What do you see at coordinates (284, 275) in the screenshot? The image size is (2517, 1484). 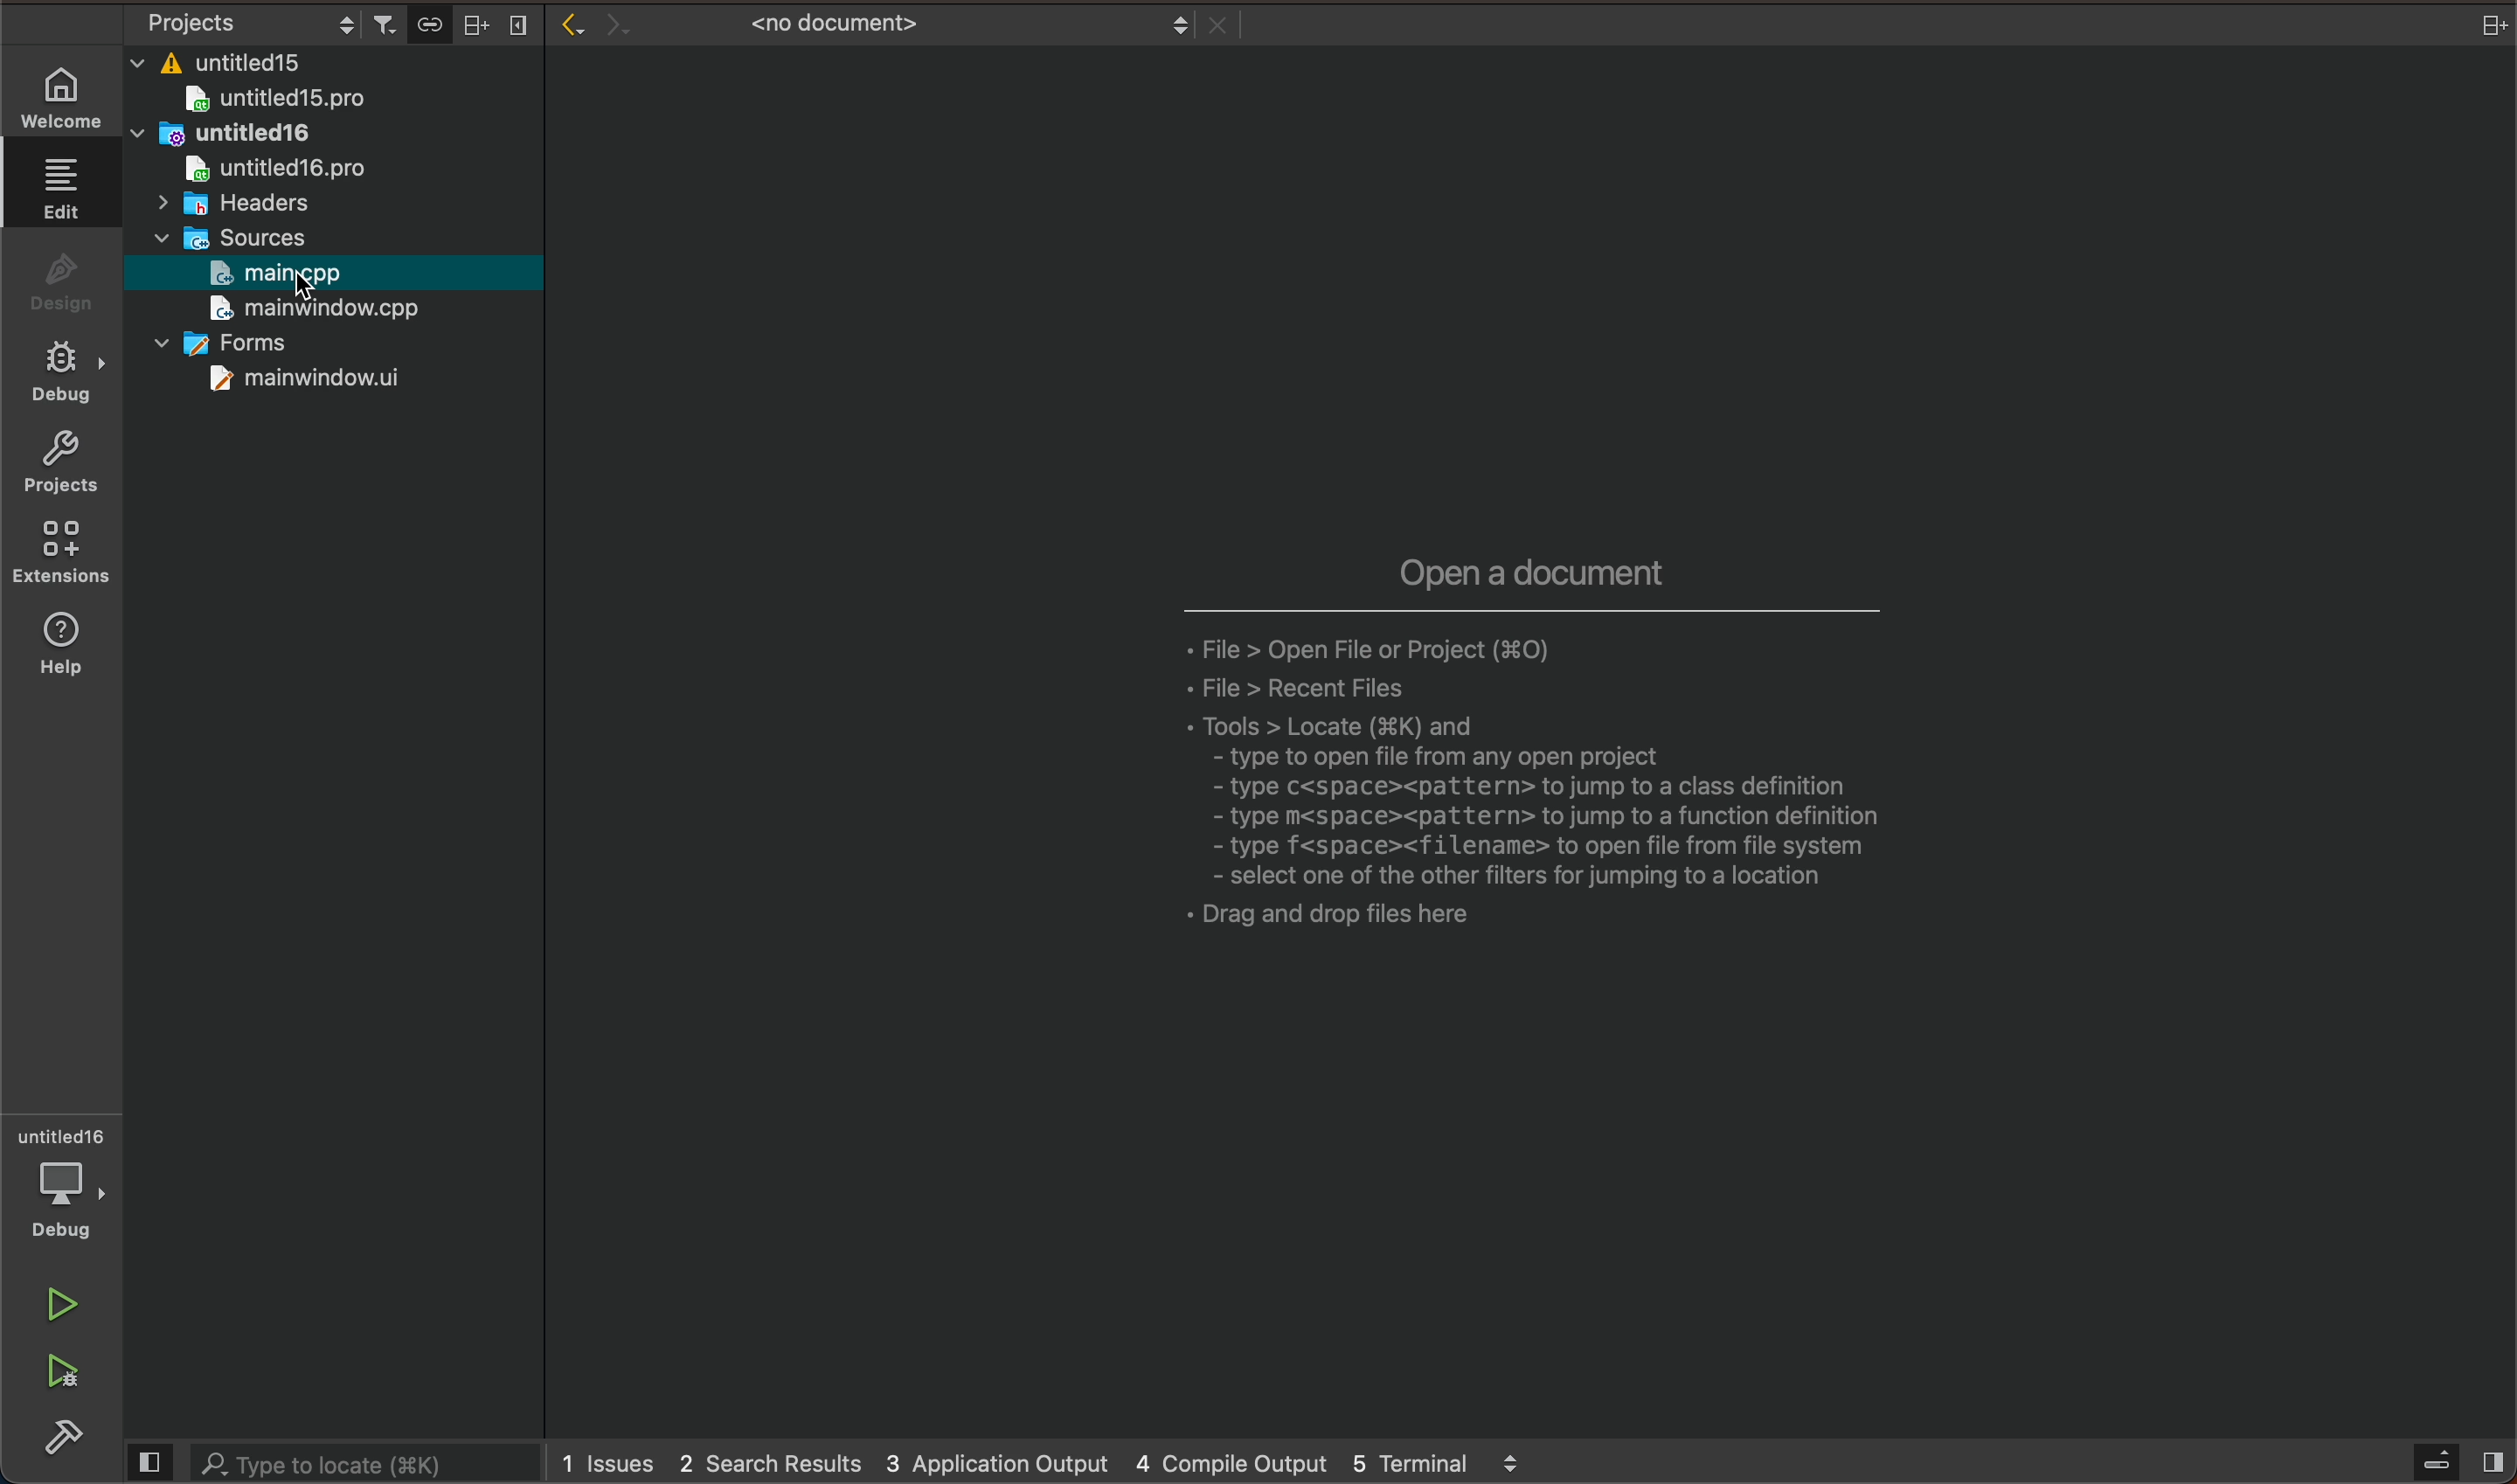 I see `main.cpp` at bounding box center [284, 275].